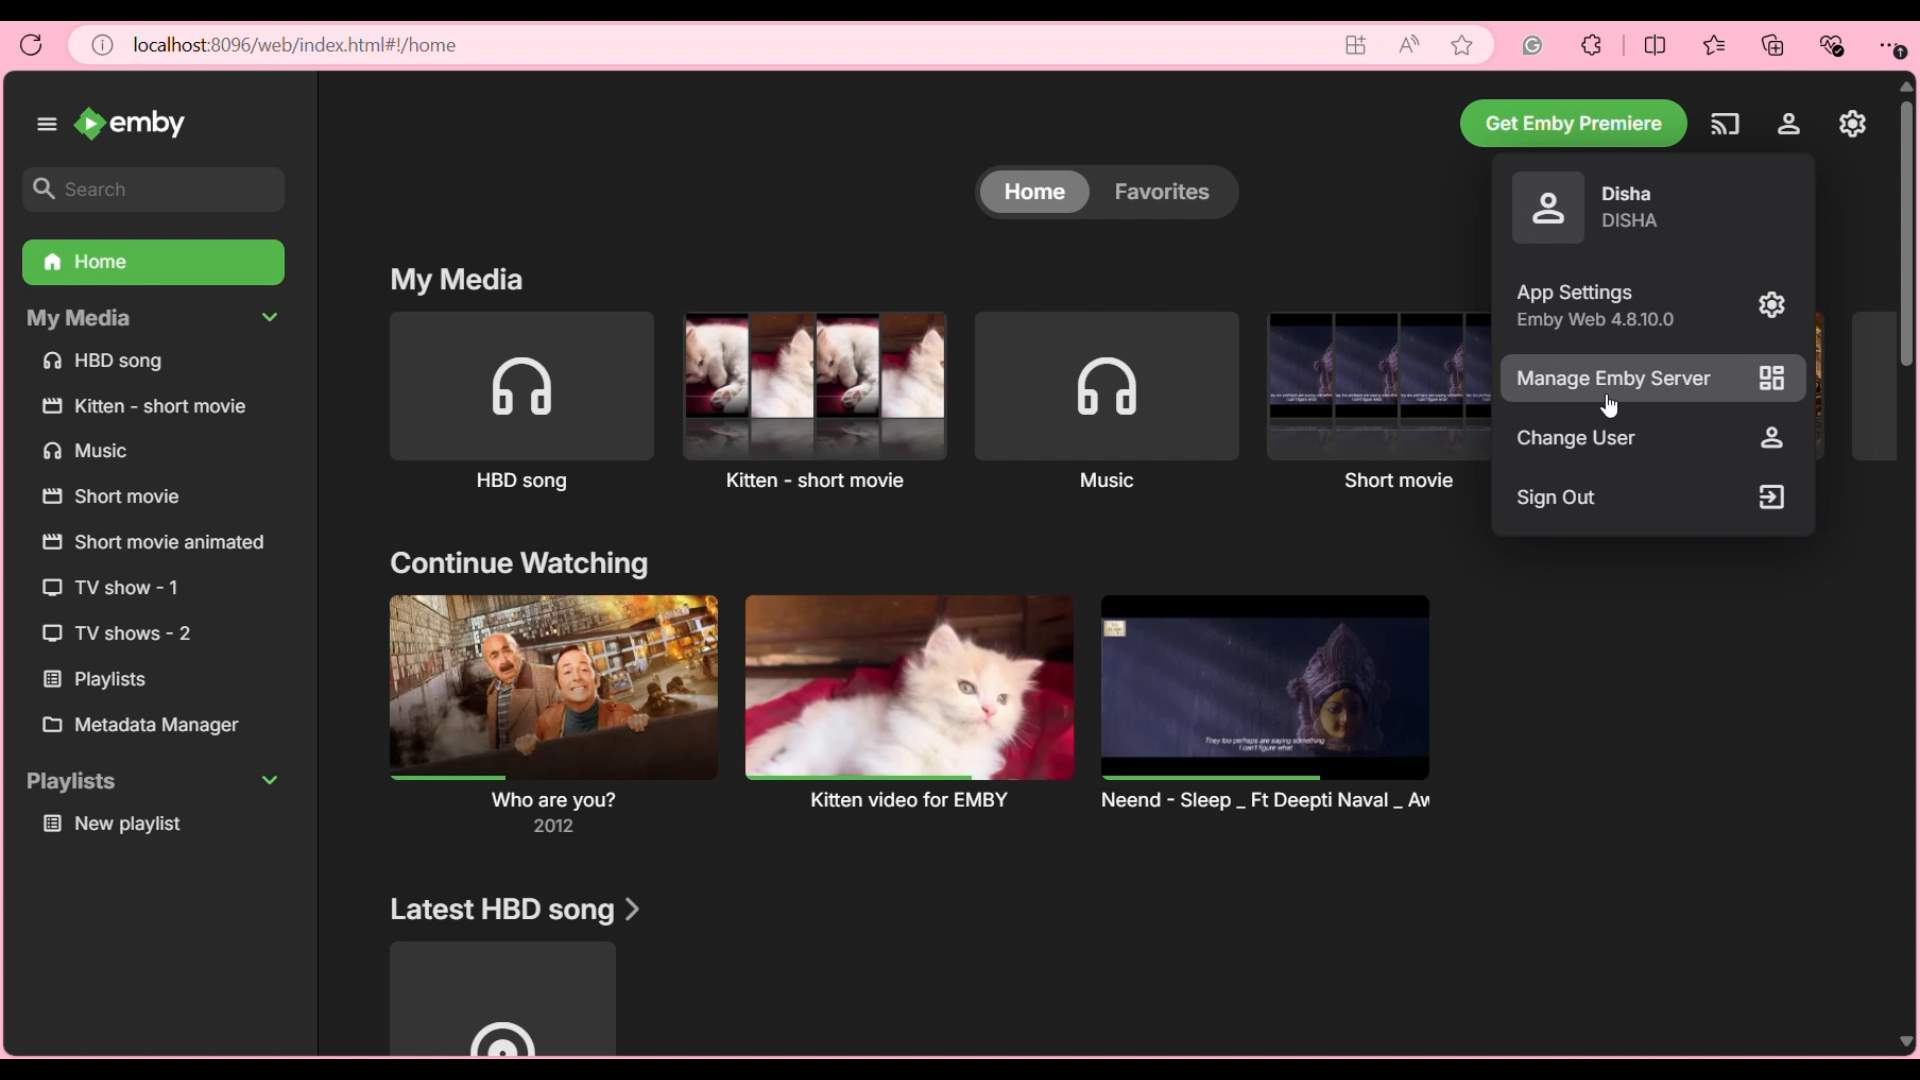 The image size is (1920, 1080). What do you see at coordinates (1654, 497) in the screenshot?
I see `Sign out` at bounding box center [1654, 497].